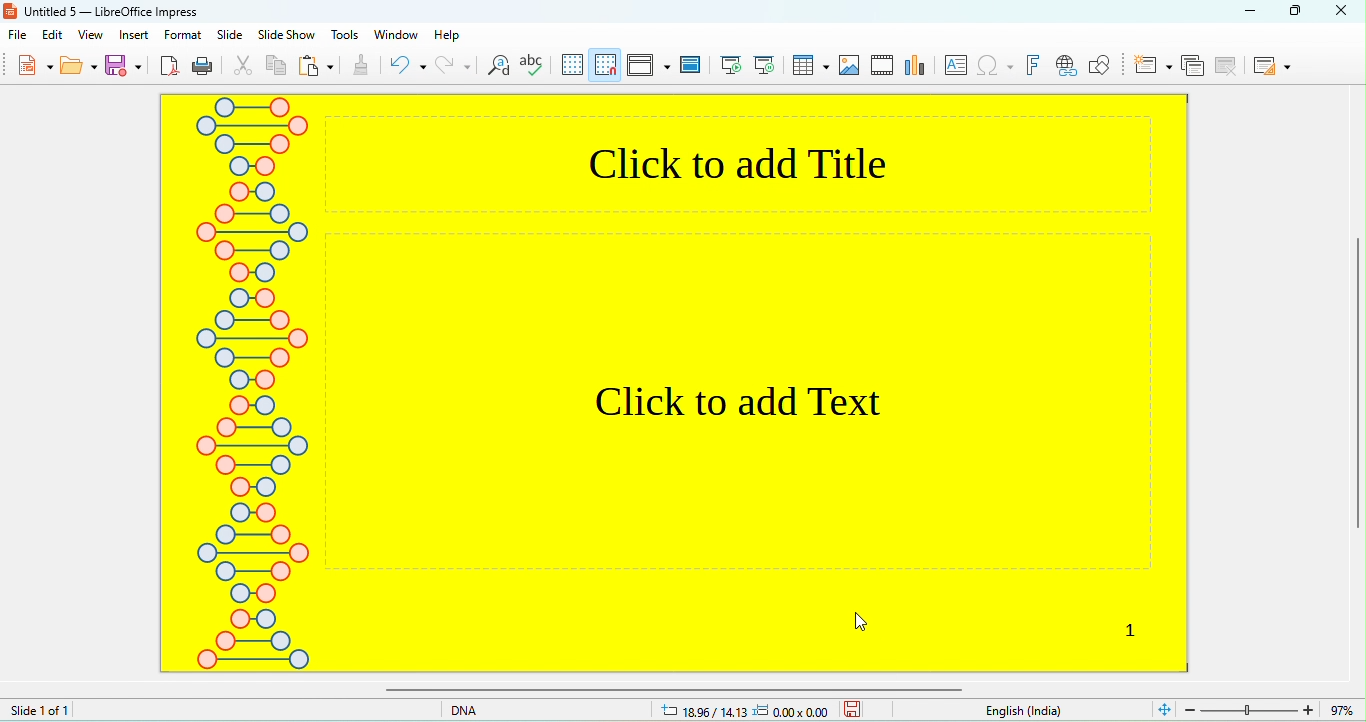 This screenshot has height=722, width=1366. Describe the element at coordinates (1153, 64) in the screenshot. I see `new slide` at that location.